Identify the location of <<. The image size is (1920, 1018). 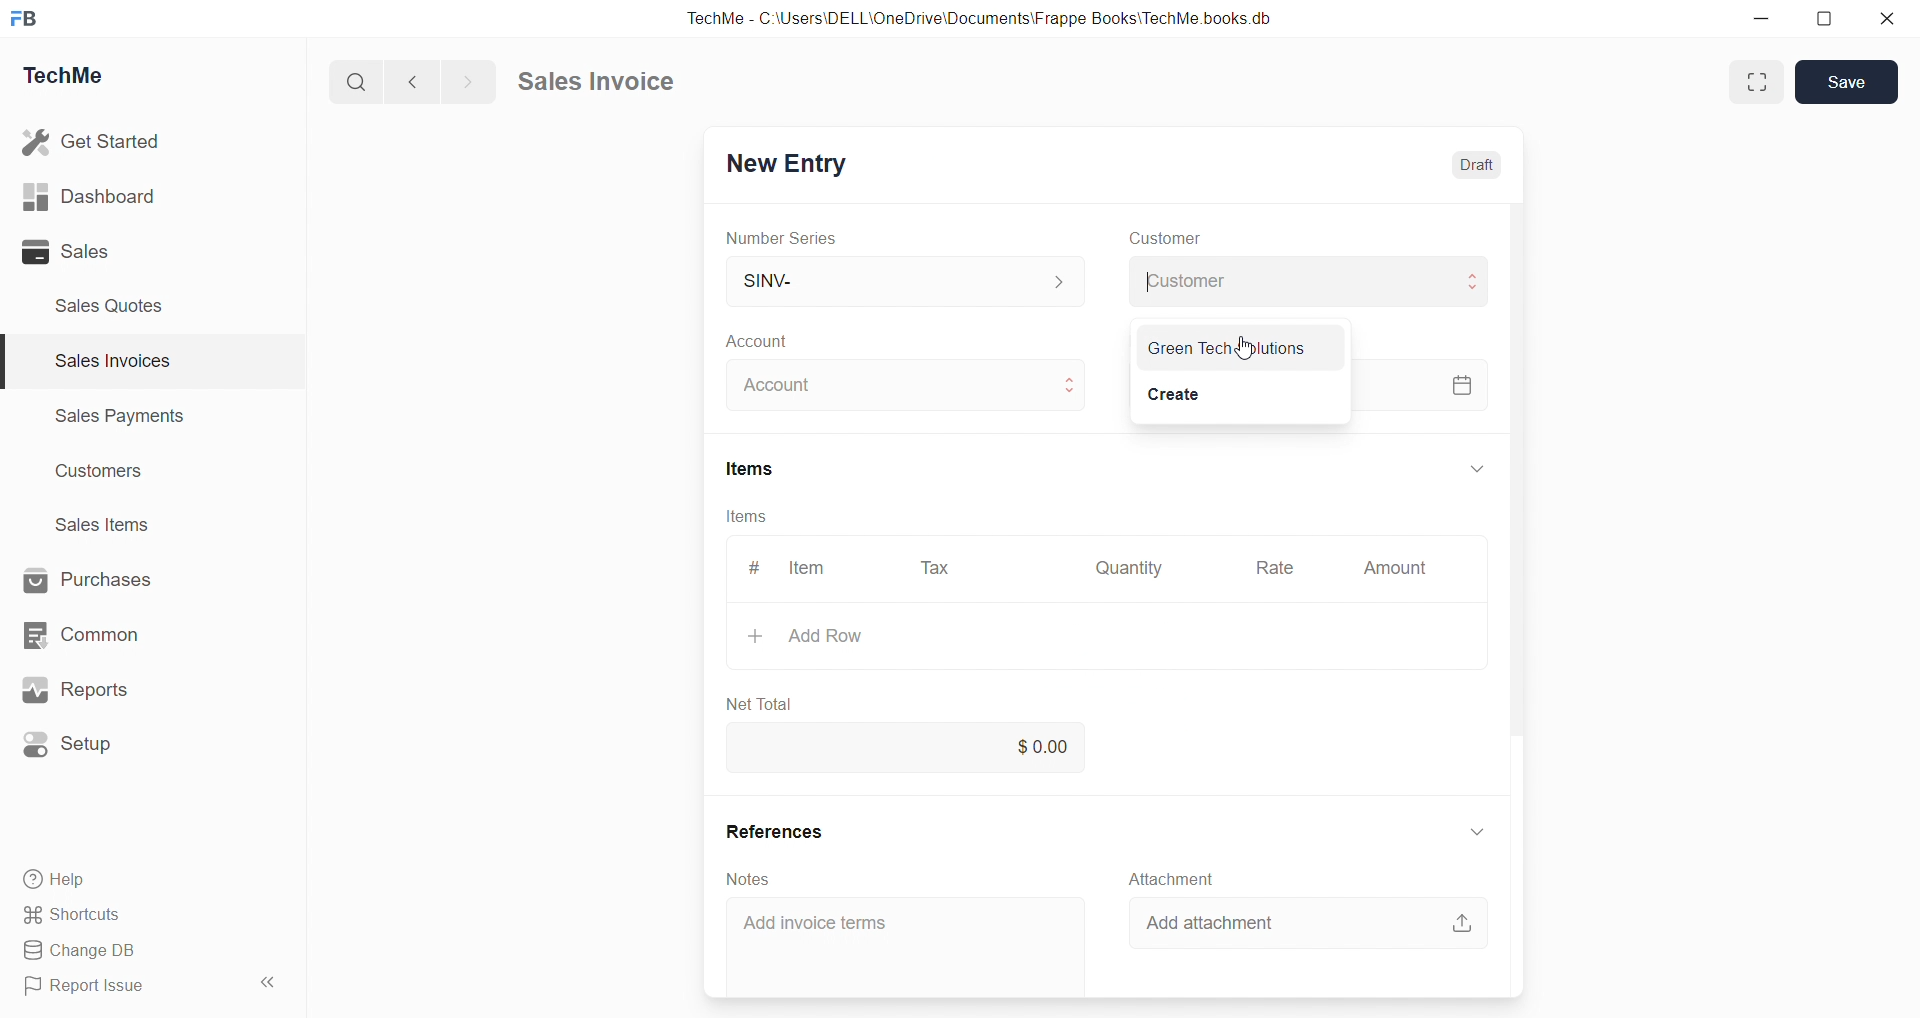
(266, 982).